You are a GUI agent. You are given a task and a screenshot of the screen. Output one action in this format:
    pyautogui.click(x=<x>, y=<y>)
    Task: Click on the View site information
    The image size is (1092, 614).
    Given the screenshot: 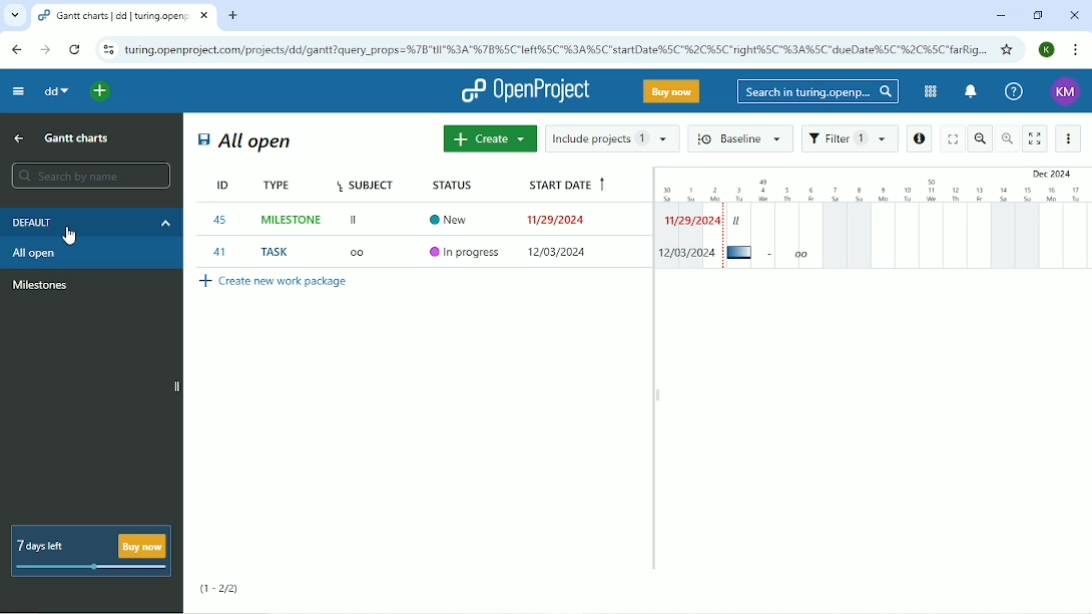 What is the action you would take?
    pyautogui.click(x=107, y=49)
    